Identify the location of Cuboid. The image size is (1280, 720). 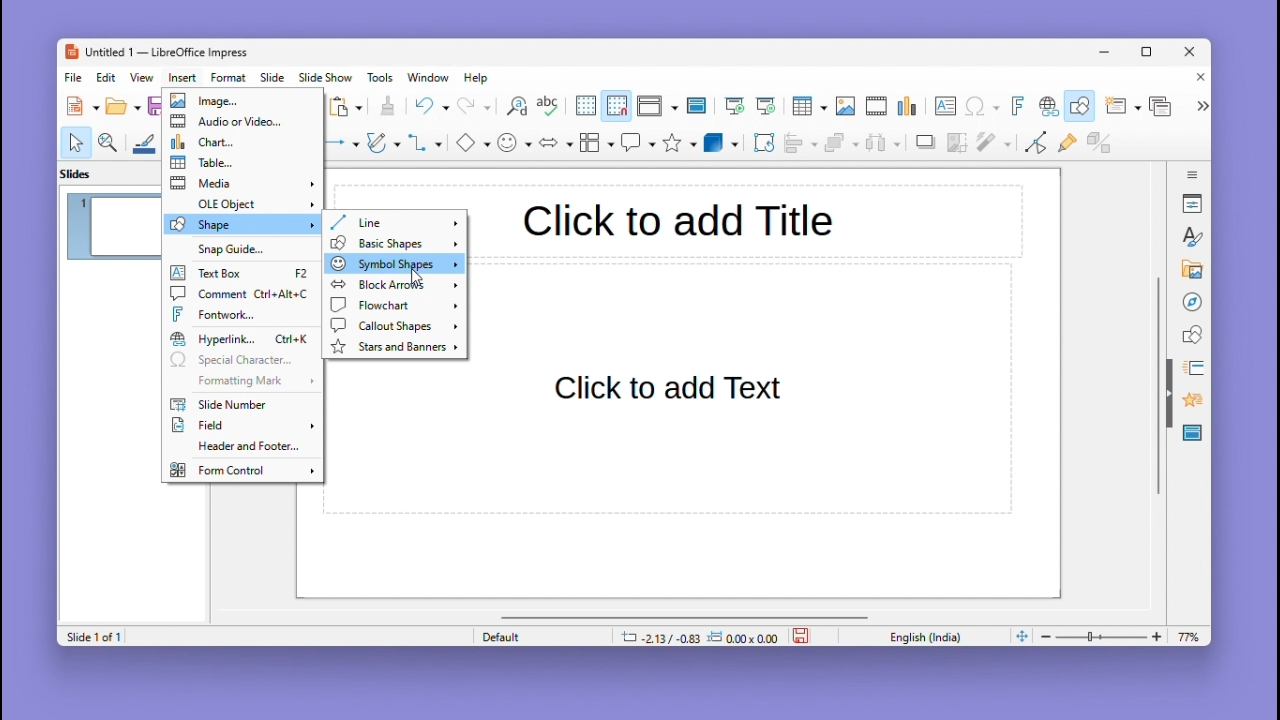
(721, 144).